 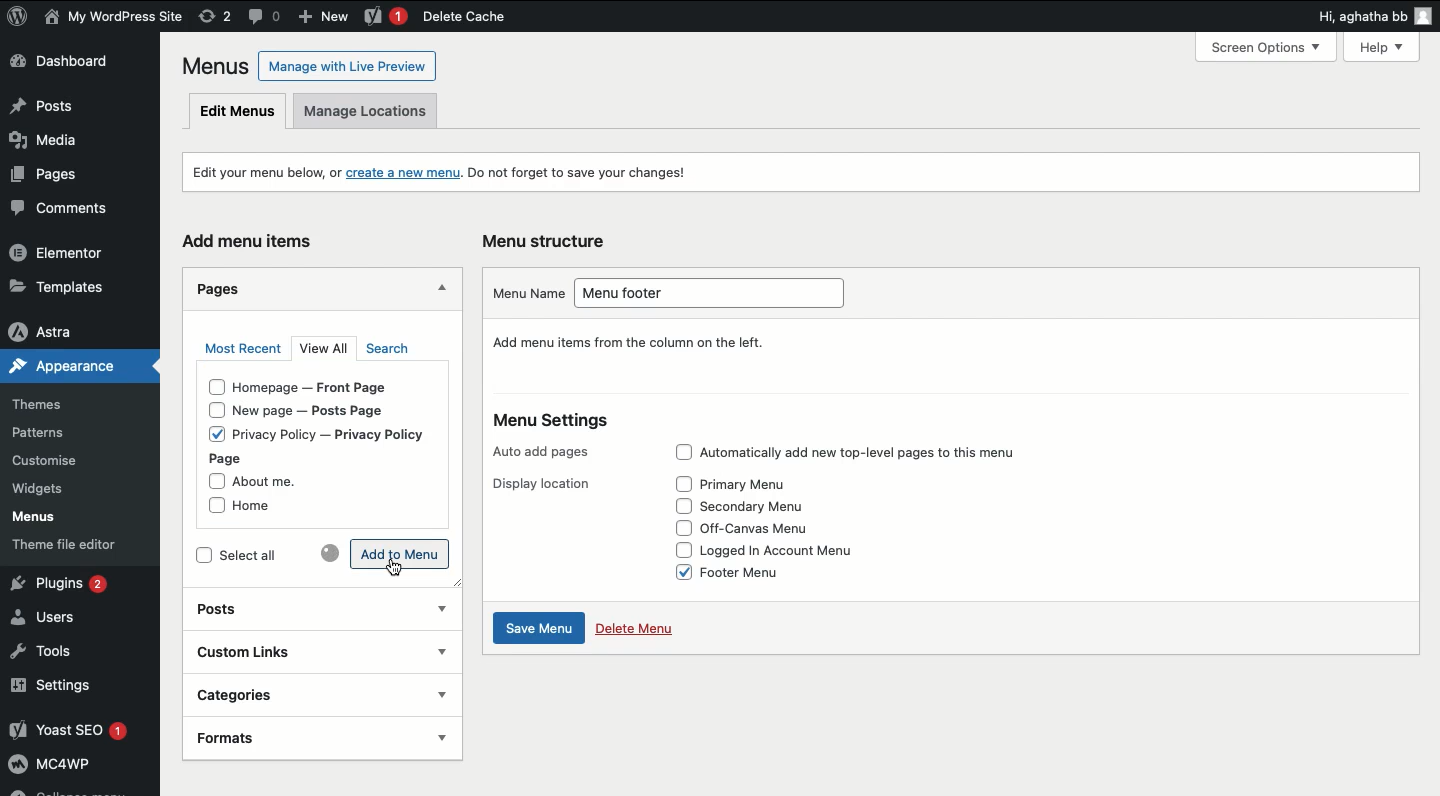 I want to click on User, so click(x=114, y=18).